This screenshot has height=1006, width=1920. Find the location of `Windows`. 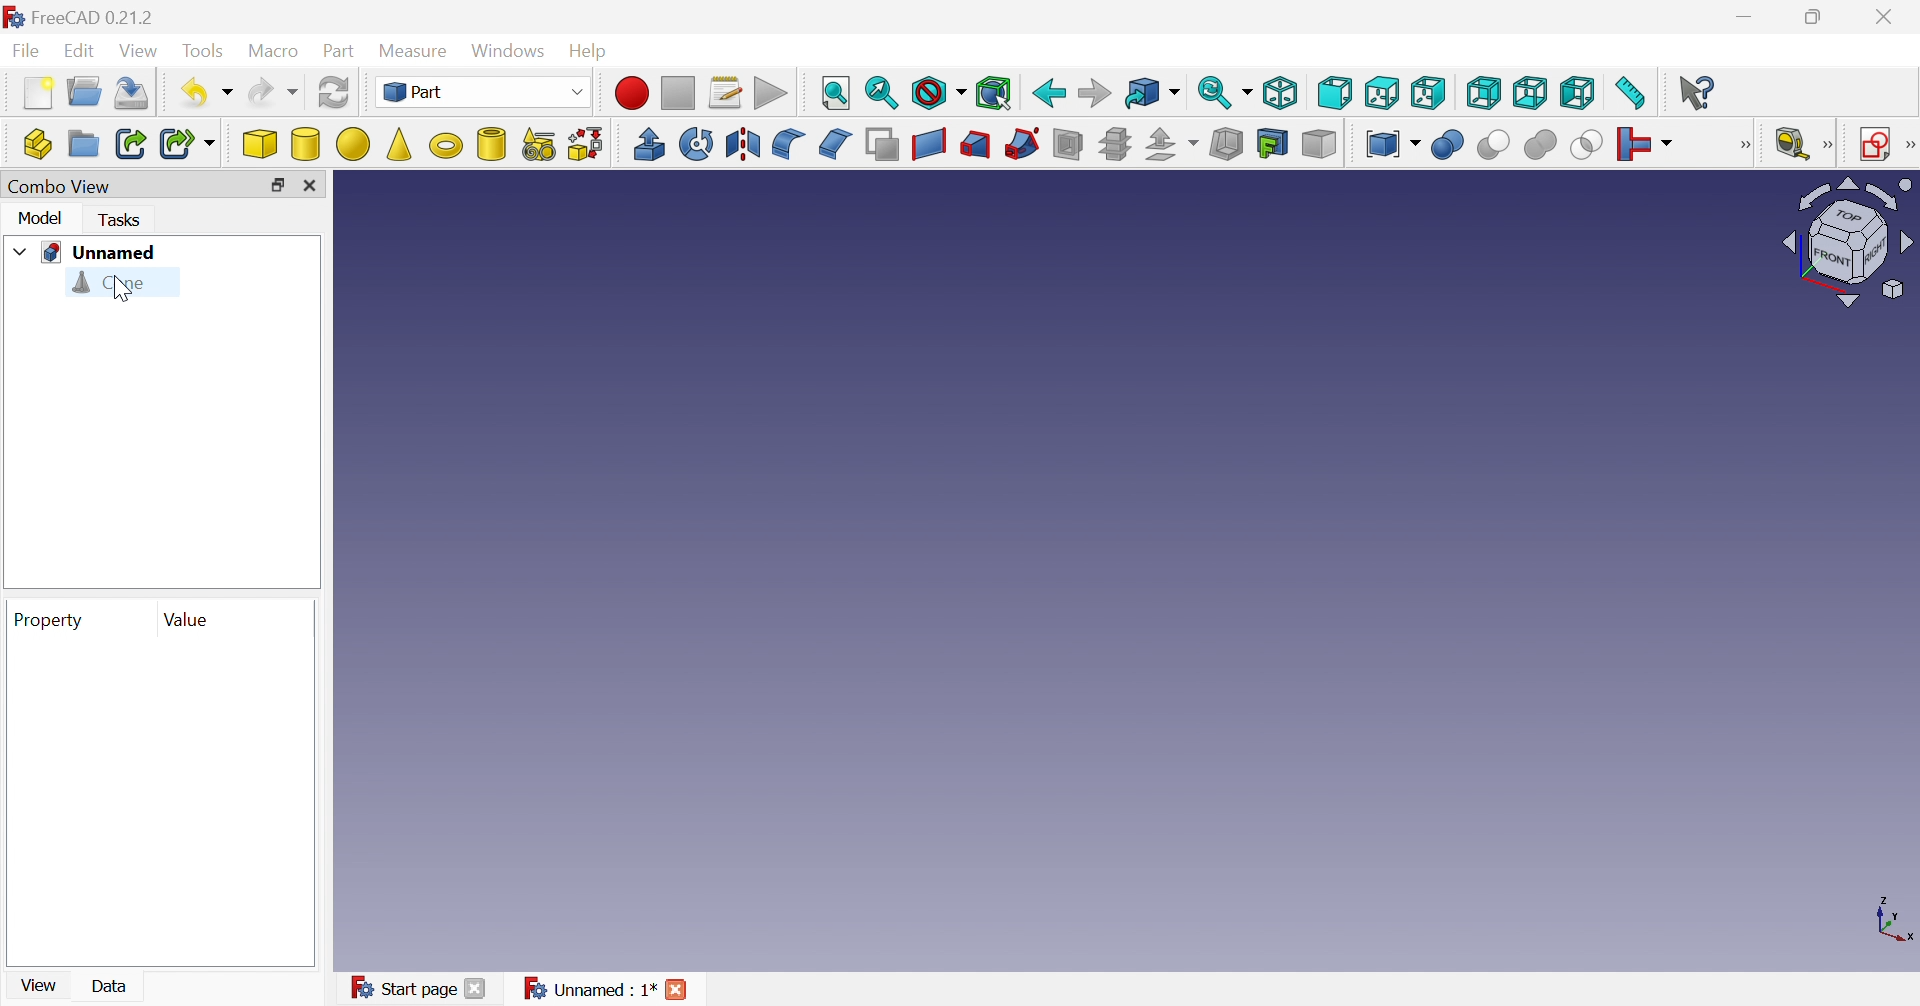

Windows is located at coordinates (507, 52).